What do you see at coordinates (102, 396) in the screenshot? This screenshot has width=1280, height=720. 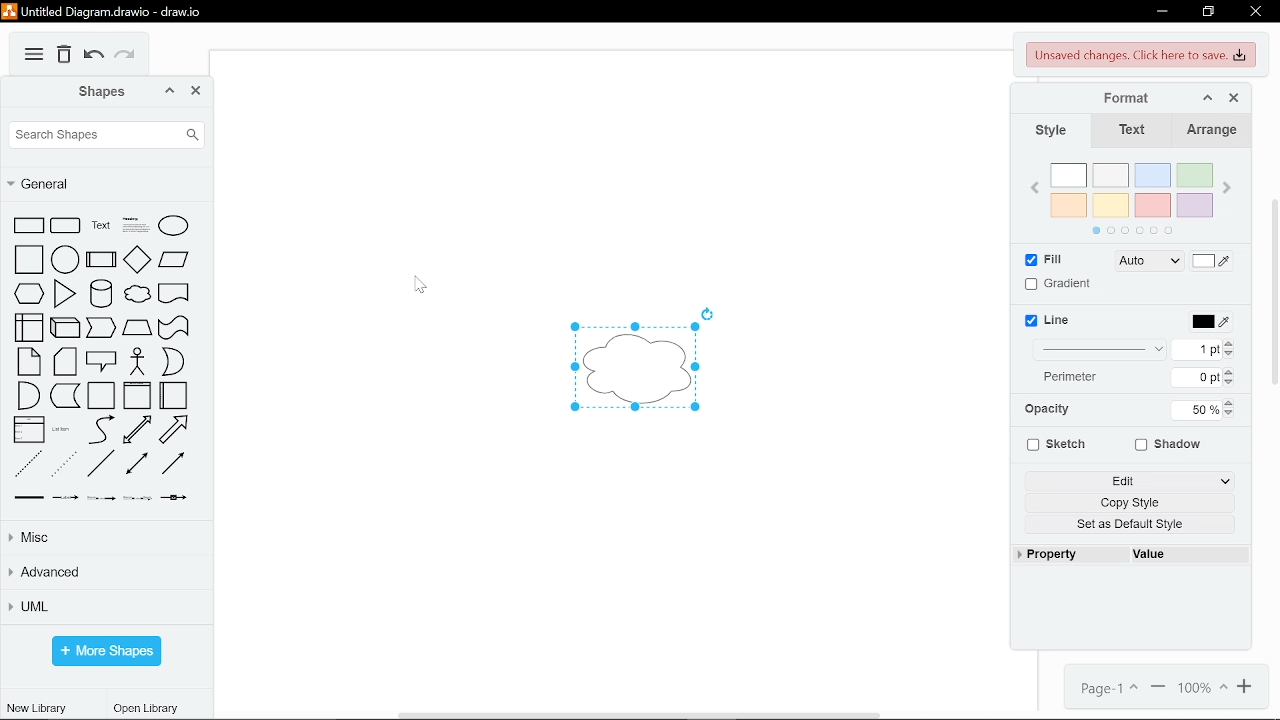 I see `container` at bounding box center [102, 396].